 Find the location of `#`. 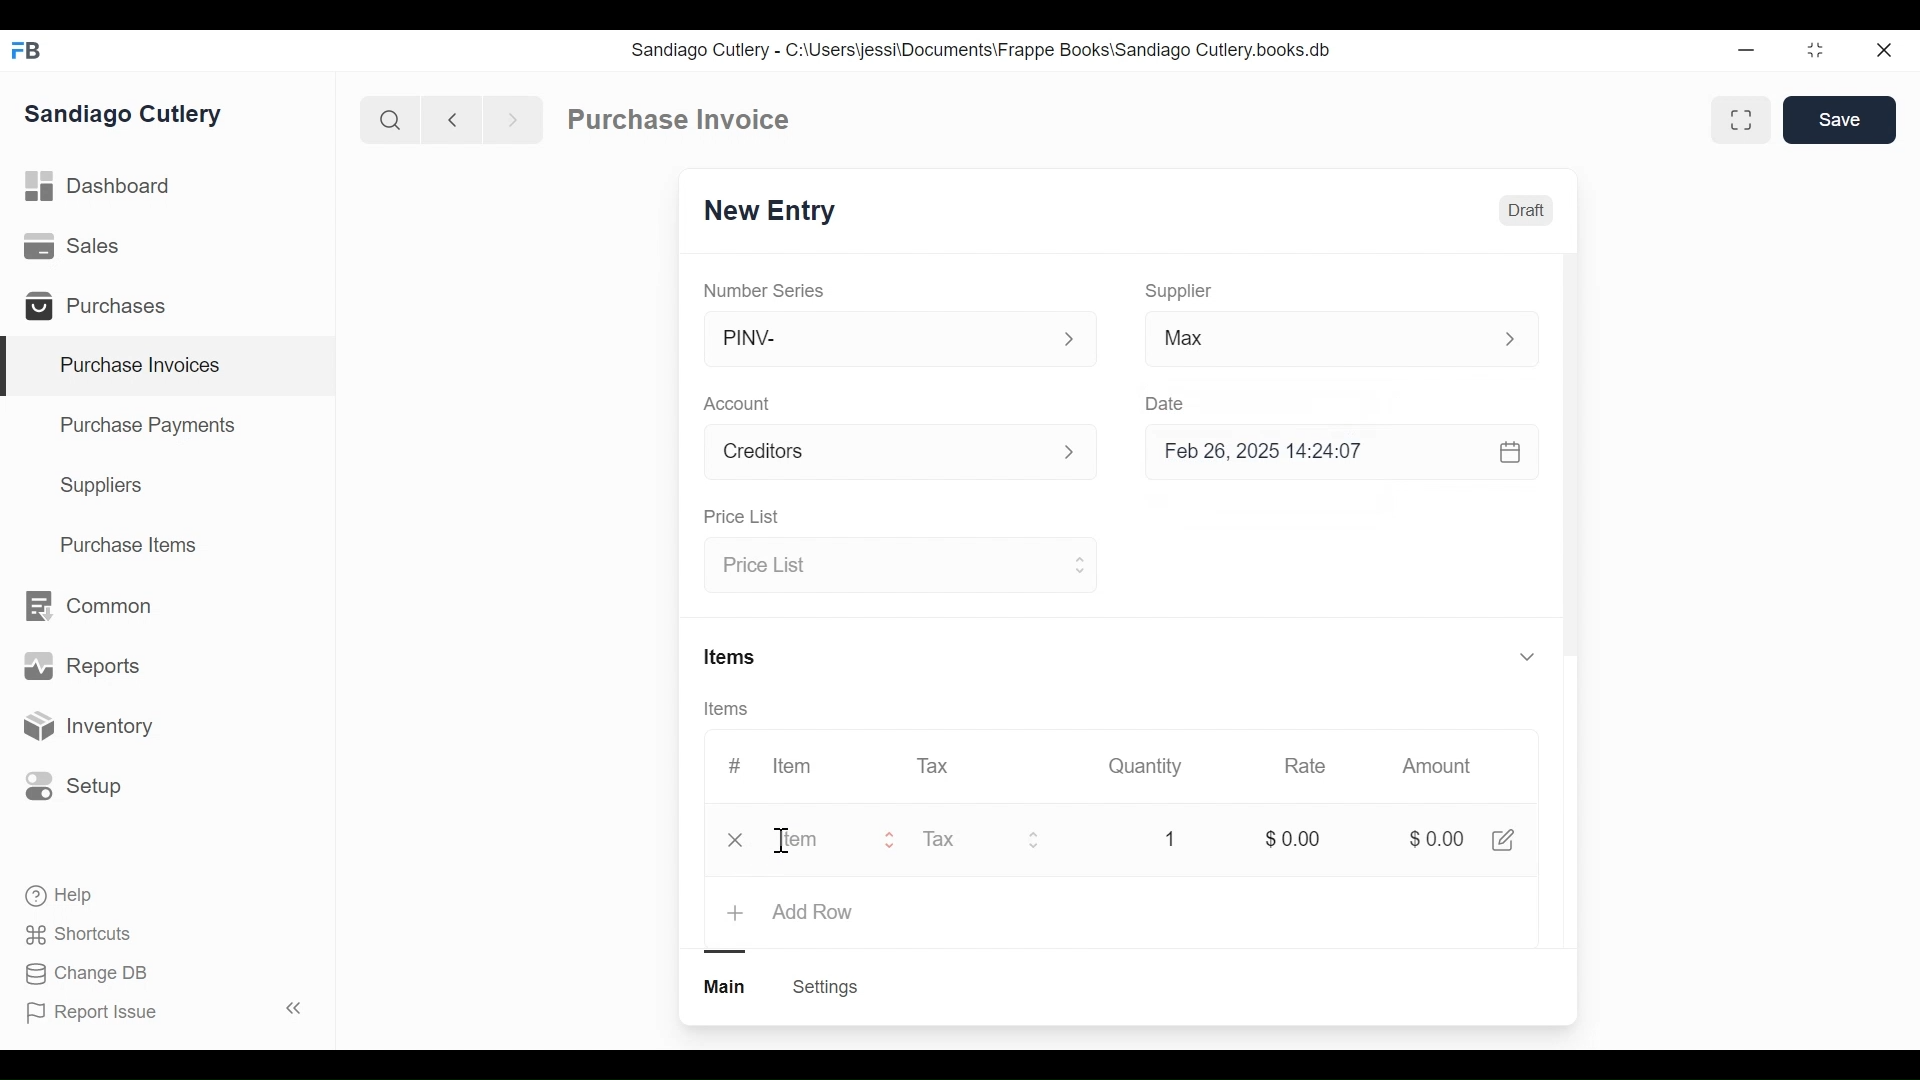

# is located at coordinates (735, 765).